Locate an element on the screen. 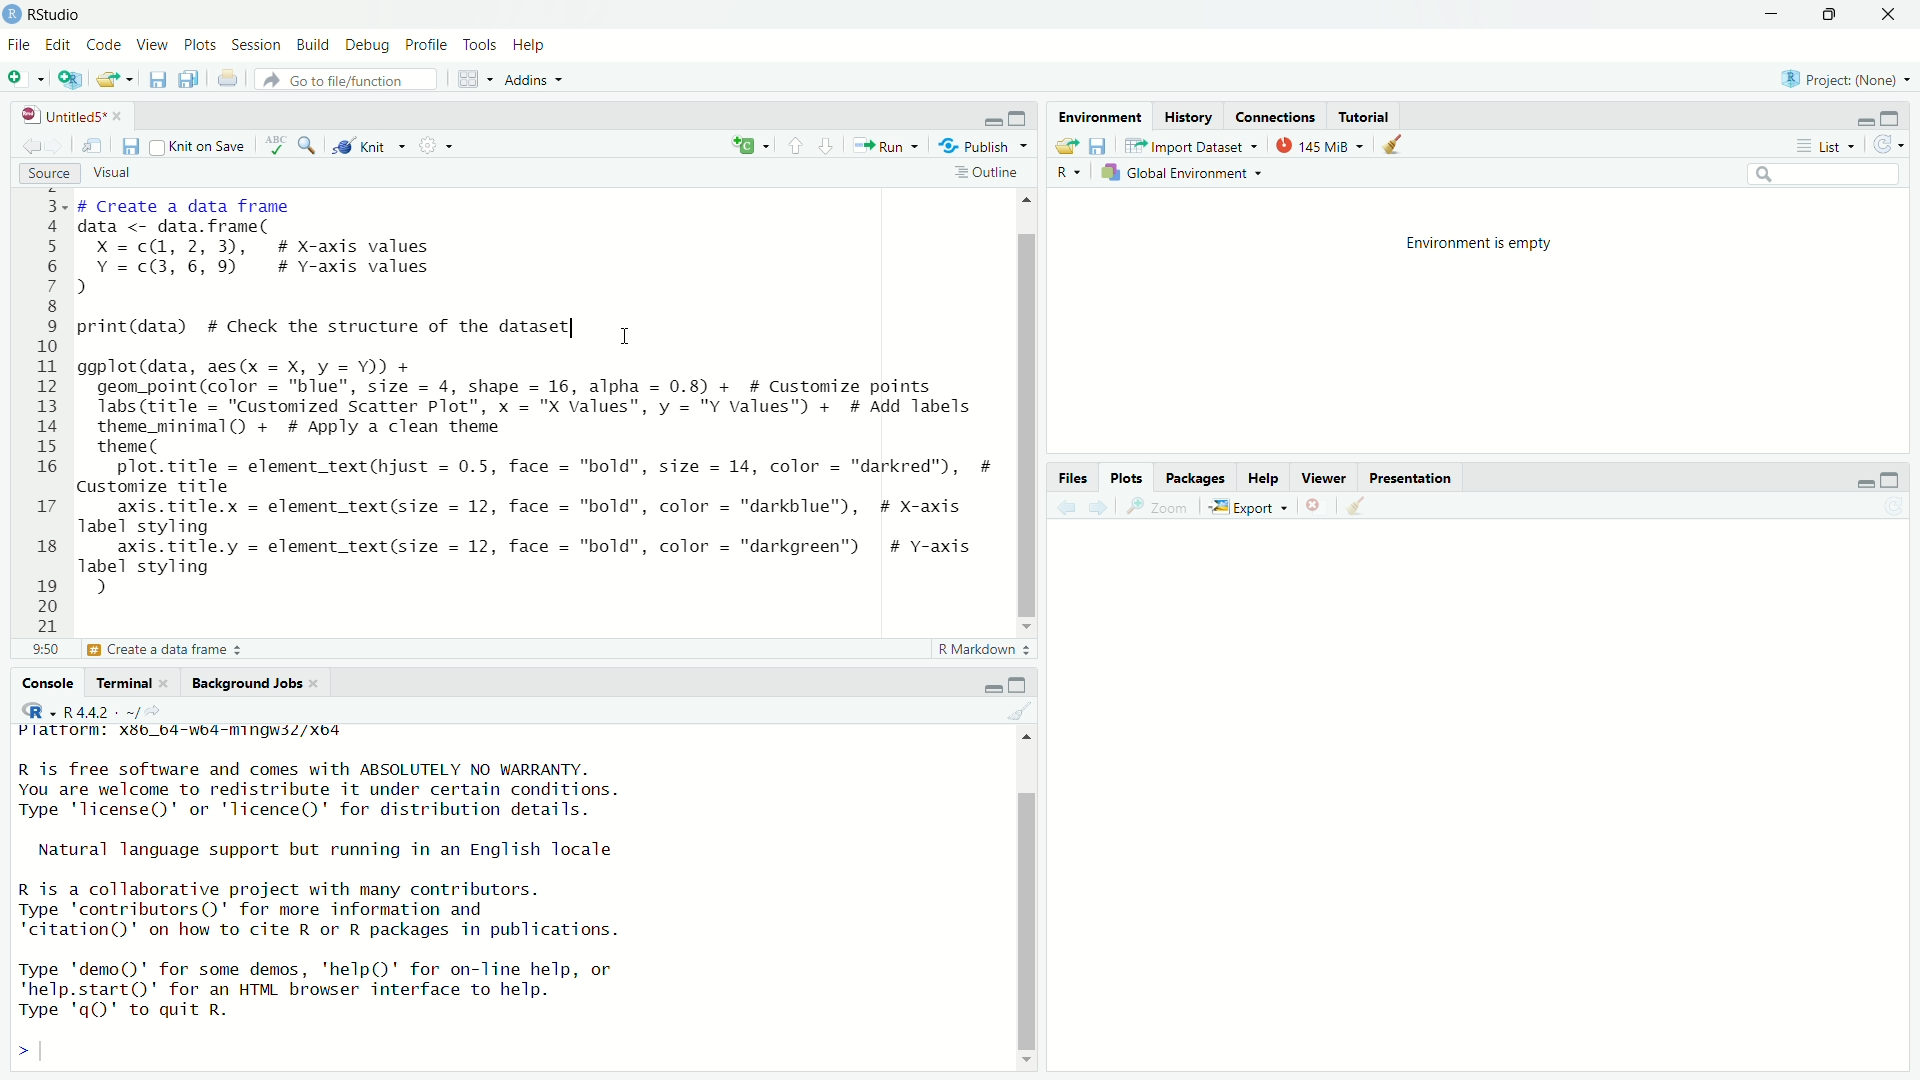  Tutorial is located at coordinates (1366, 119).